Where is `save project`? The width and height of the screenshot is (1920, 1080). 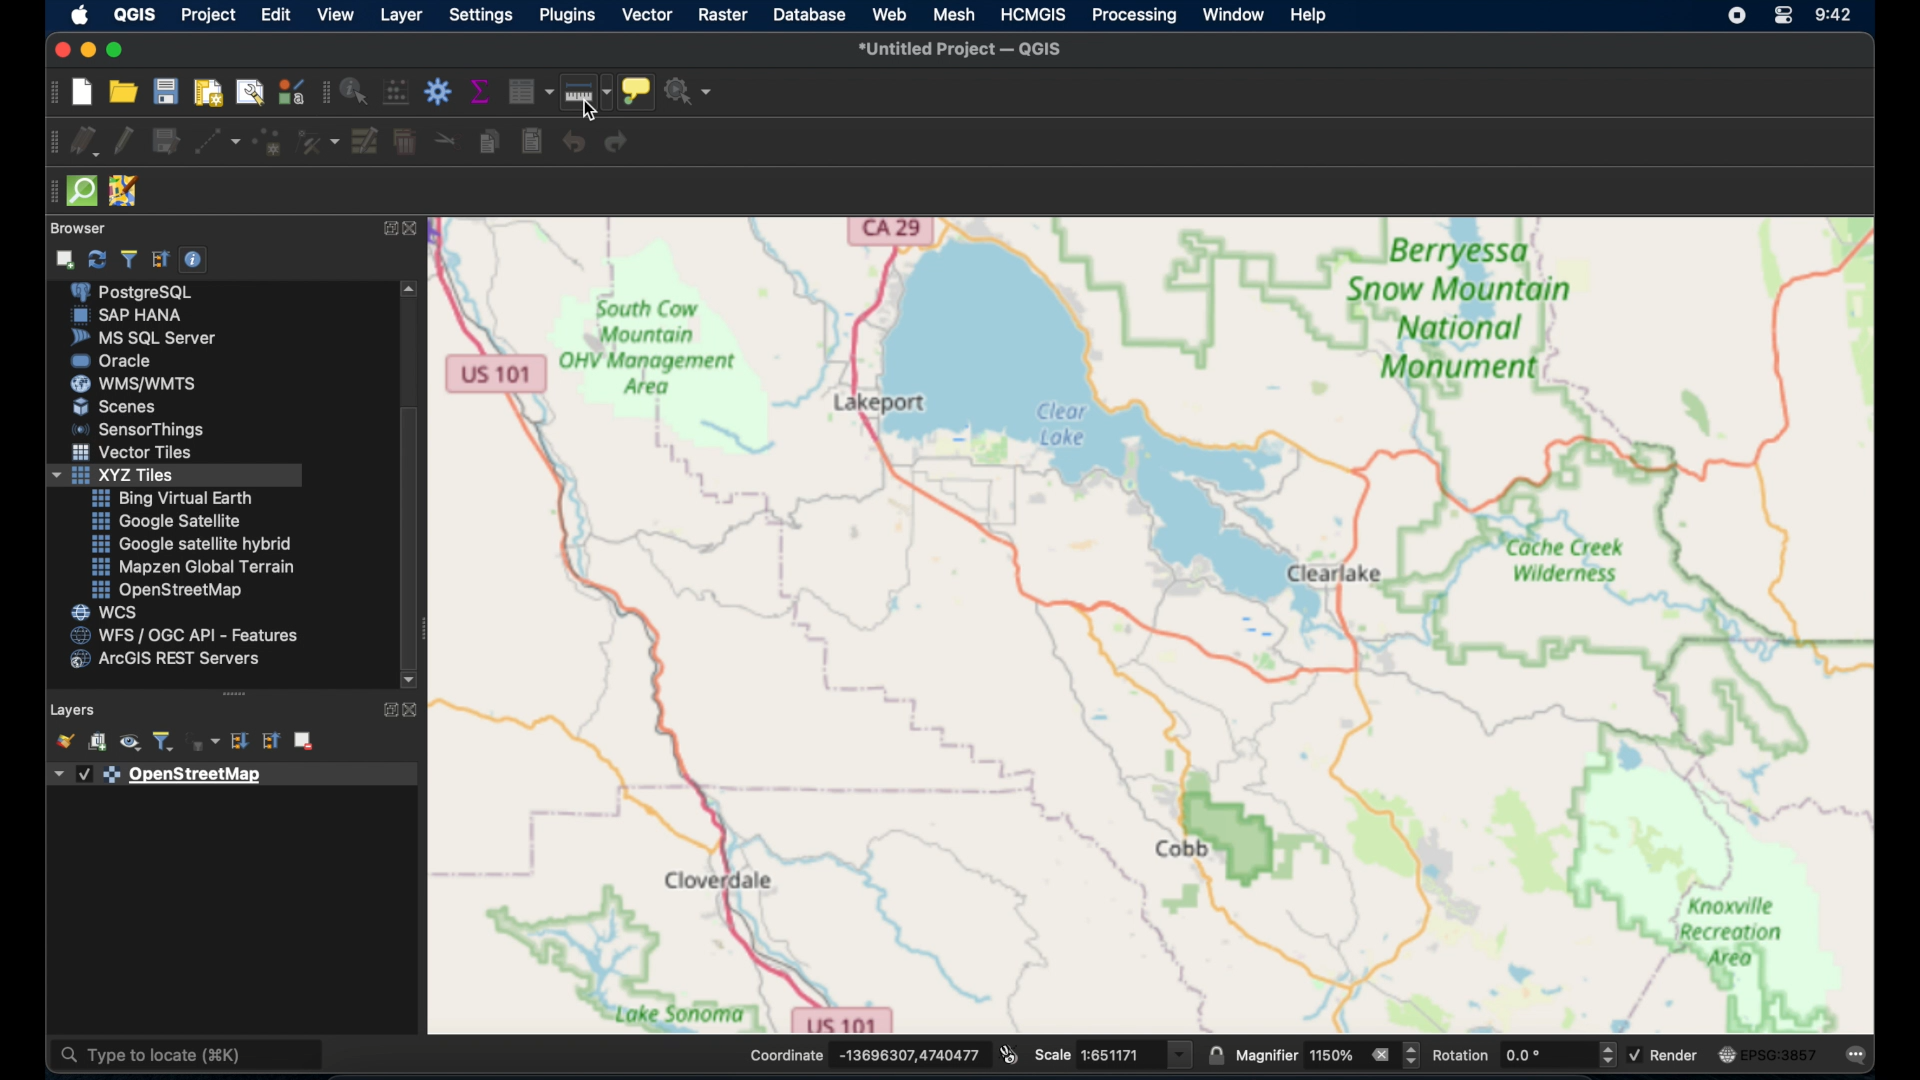
save project is located at coordinates (169, 92).